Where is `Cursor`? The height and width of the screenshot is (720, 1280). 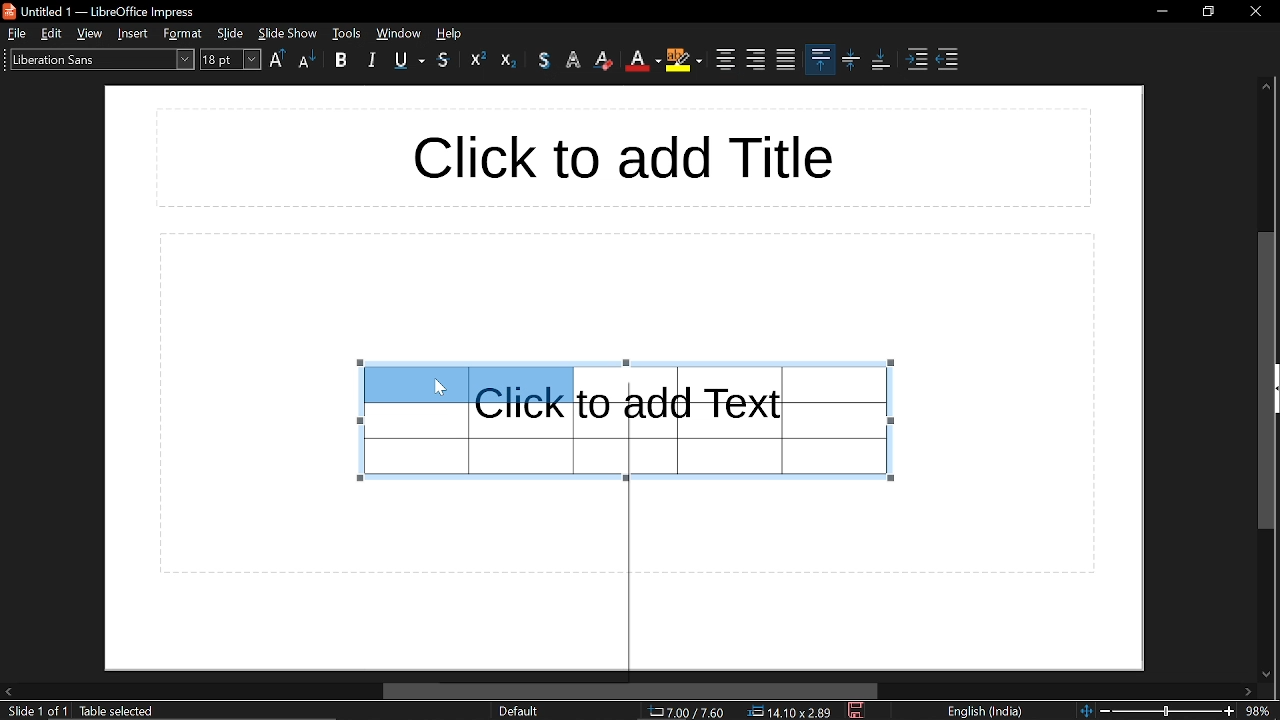 Cursor is located at coordinates (439, 387).